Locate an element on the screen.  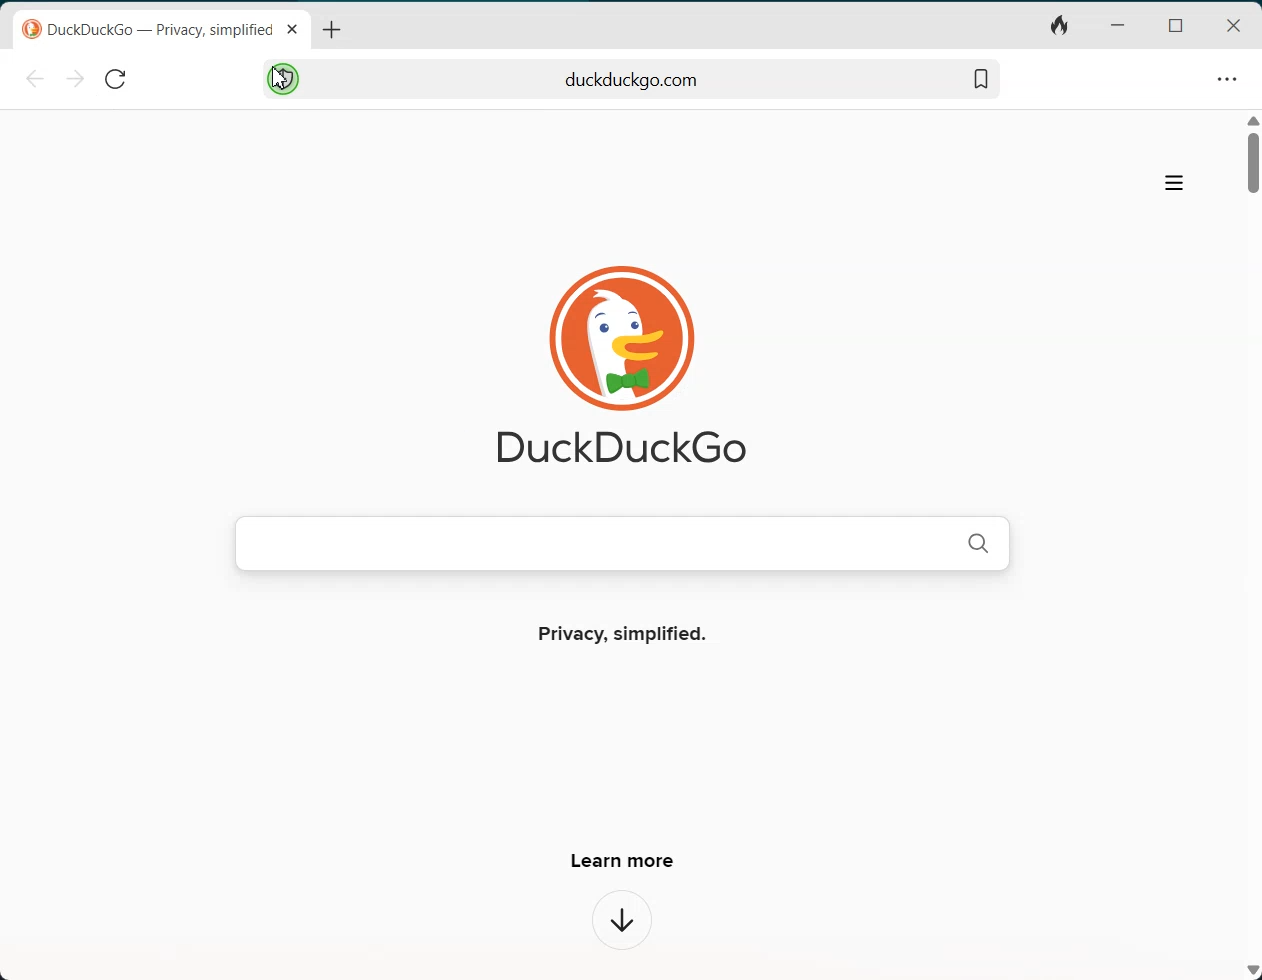
Search bar is located at coordinates (621, 542).